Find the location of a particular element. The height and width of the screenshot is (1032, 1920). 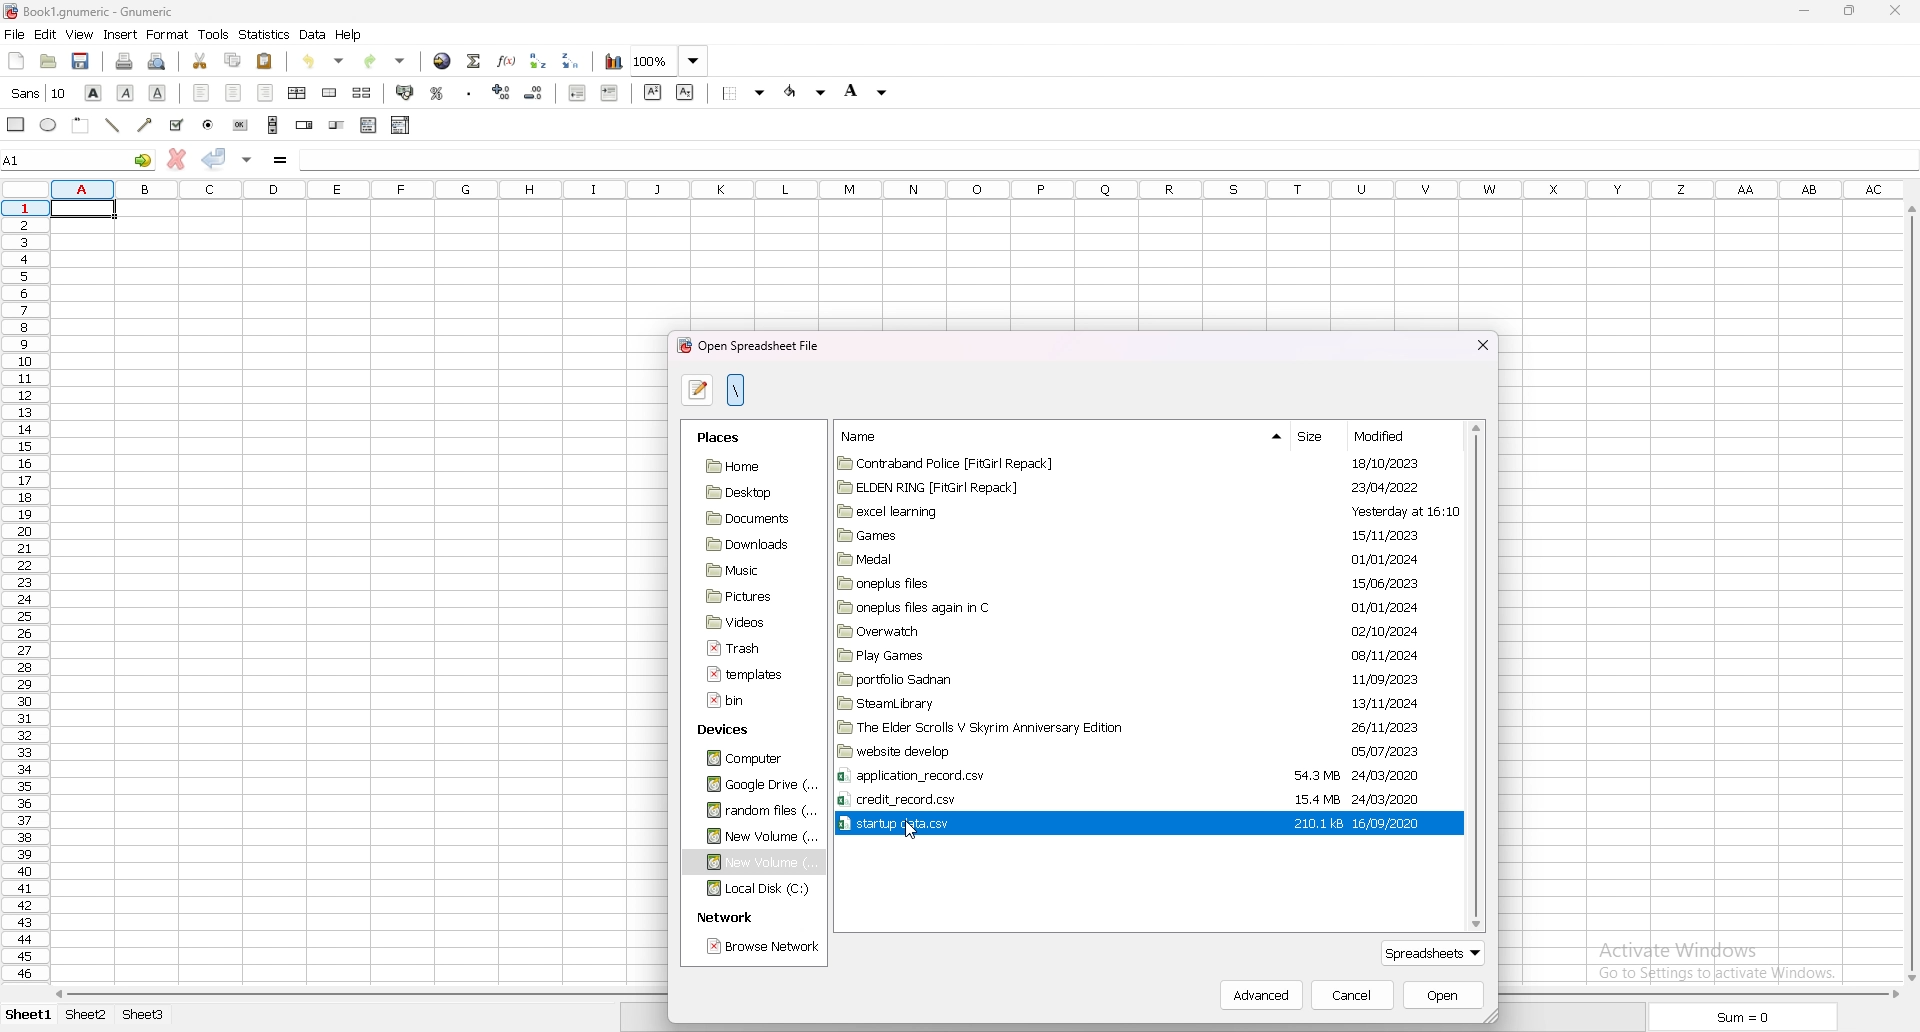

24/03/2020 is located at coordinates (1389, 774).